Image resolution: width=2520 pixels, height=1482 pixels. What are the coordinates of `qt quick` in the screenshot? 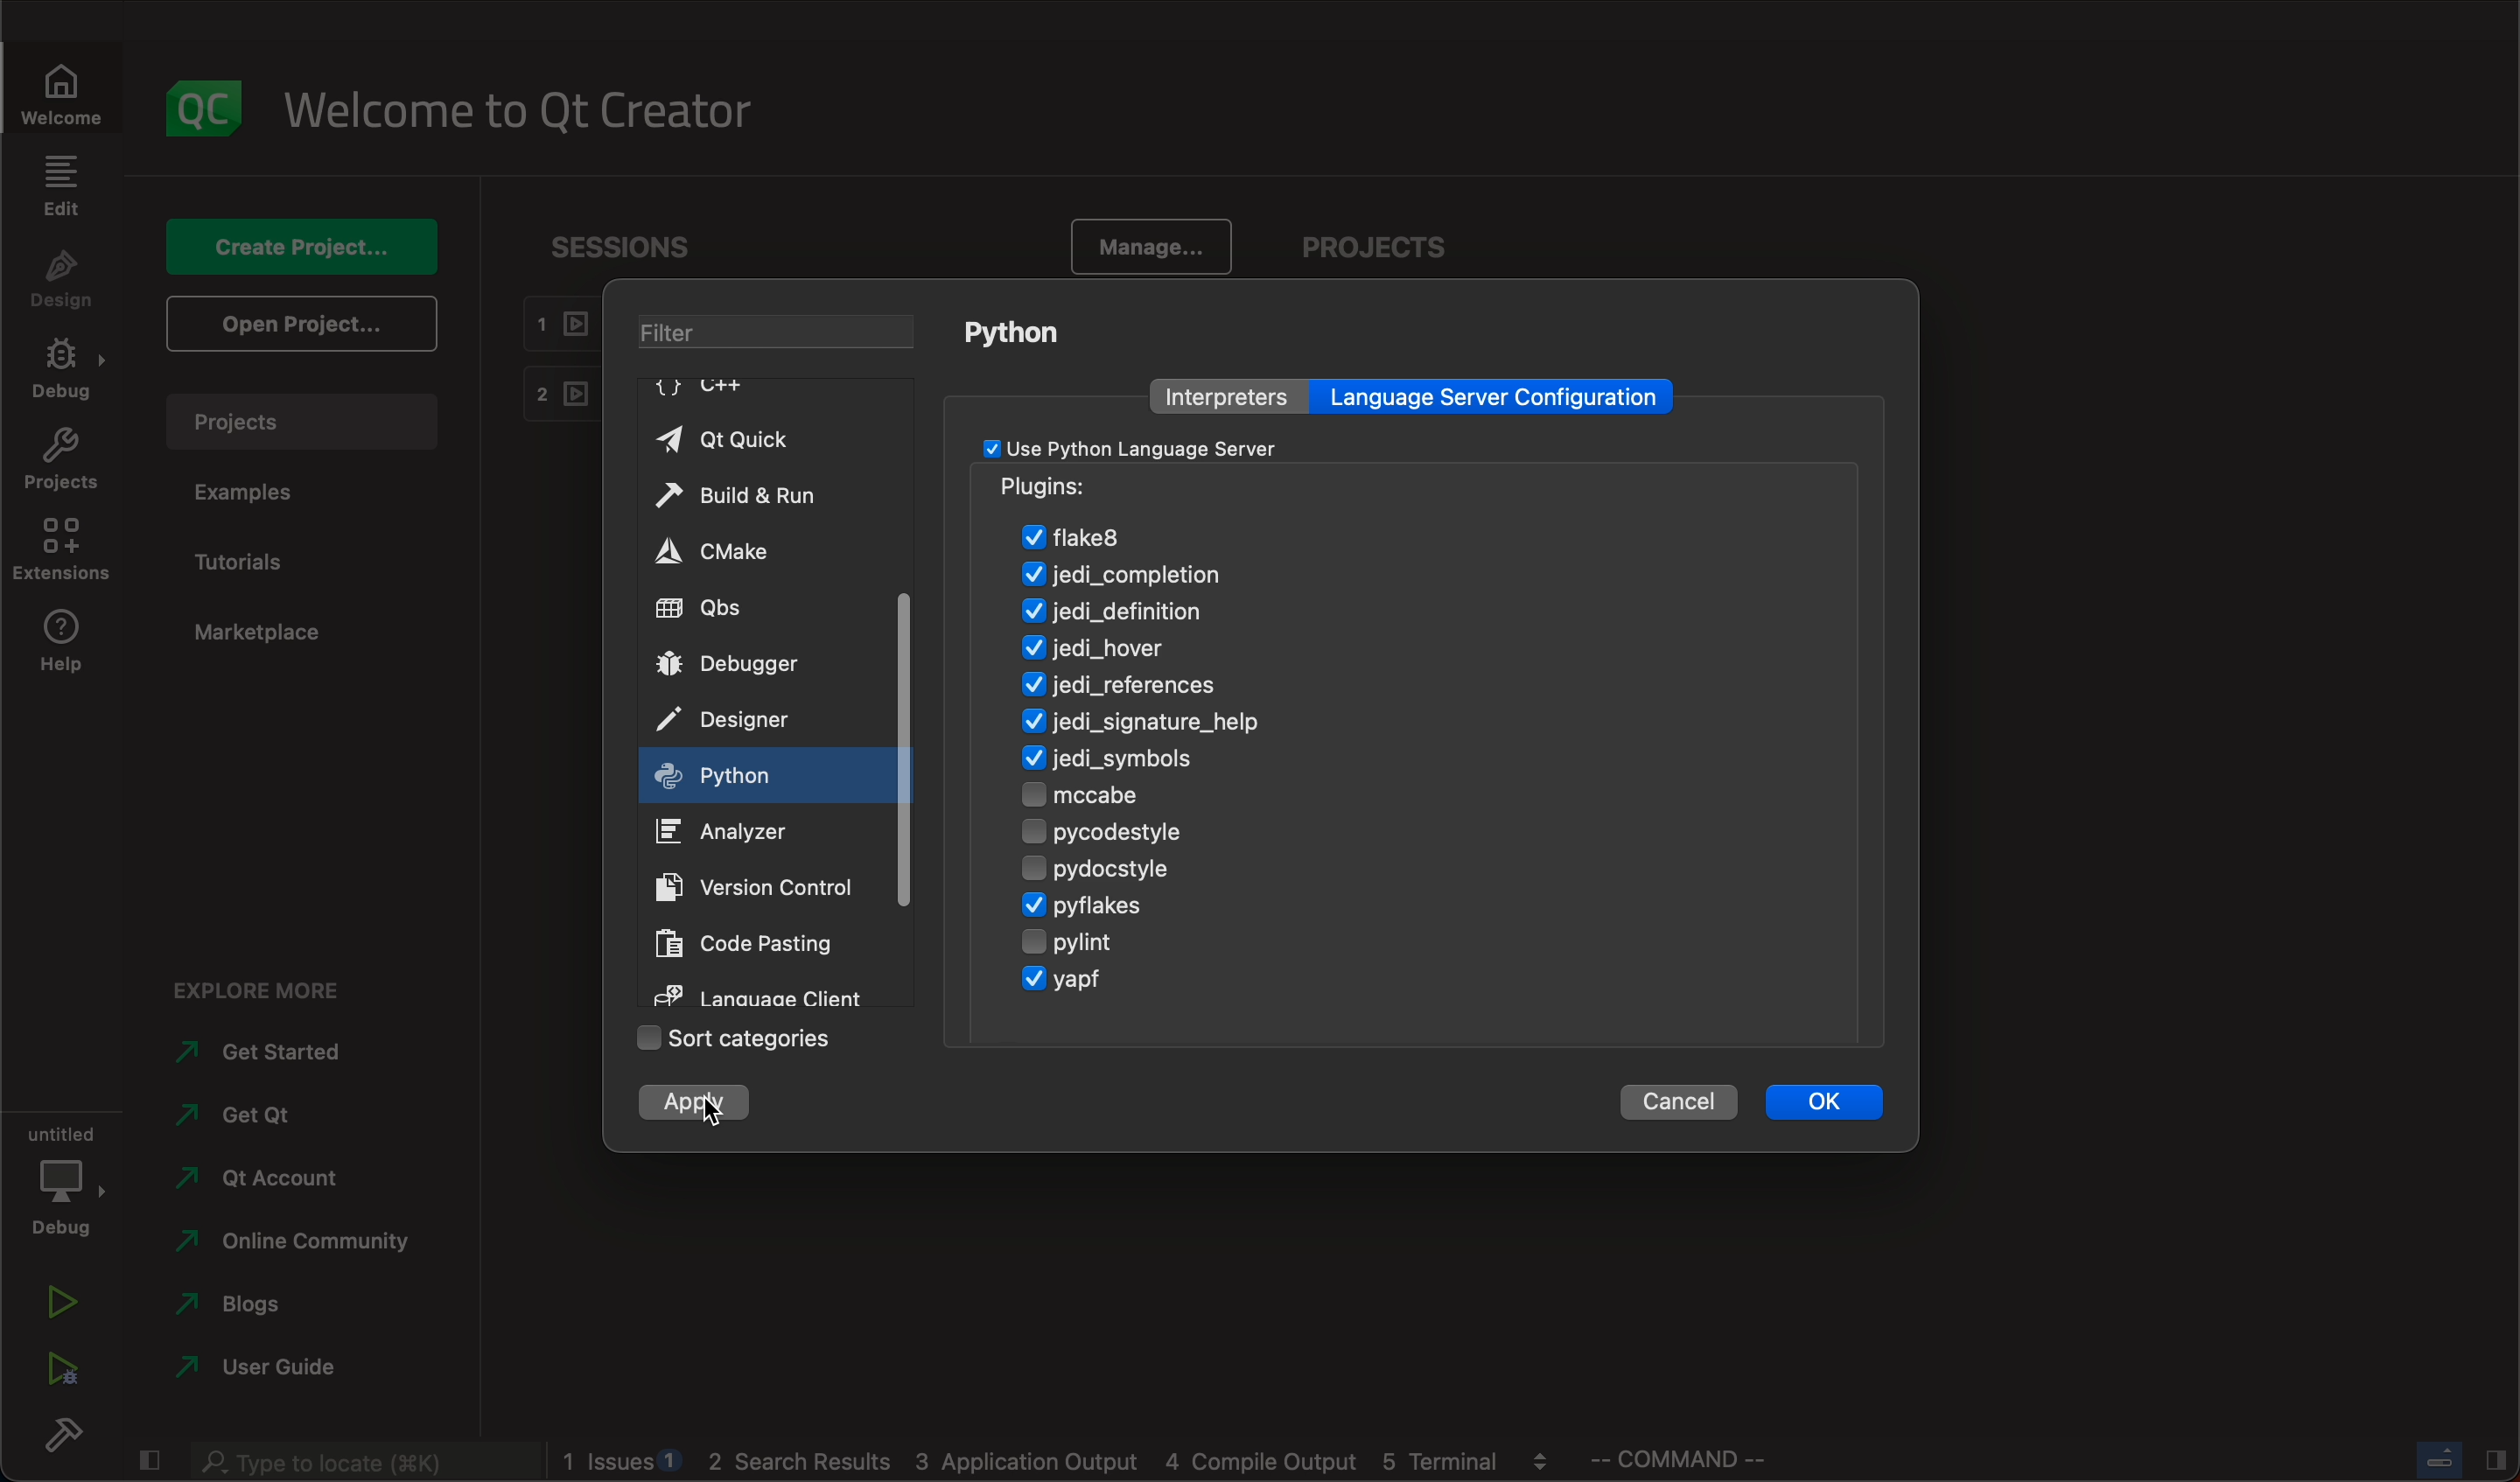 It's located at (753, 433).